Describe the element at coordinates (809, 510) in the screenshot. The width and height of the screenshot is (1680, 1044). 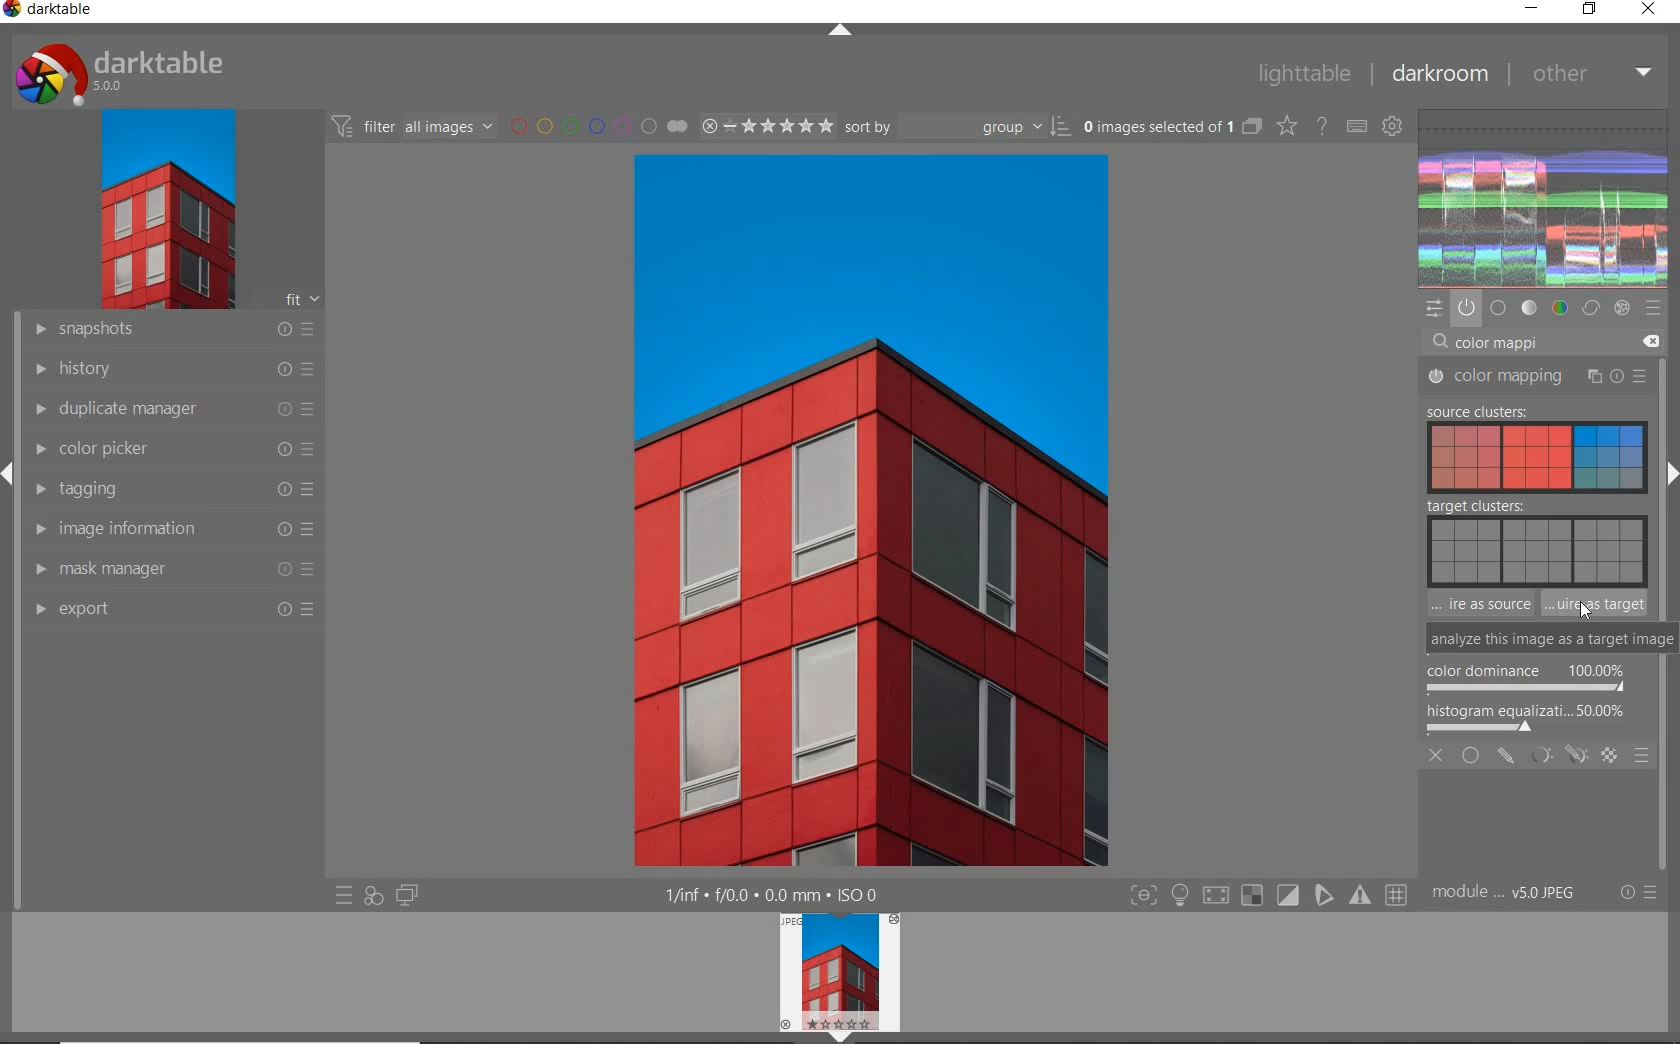
I see `selected image ` at that location.